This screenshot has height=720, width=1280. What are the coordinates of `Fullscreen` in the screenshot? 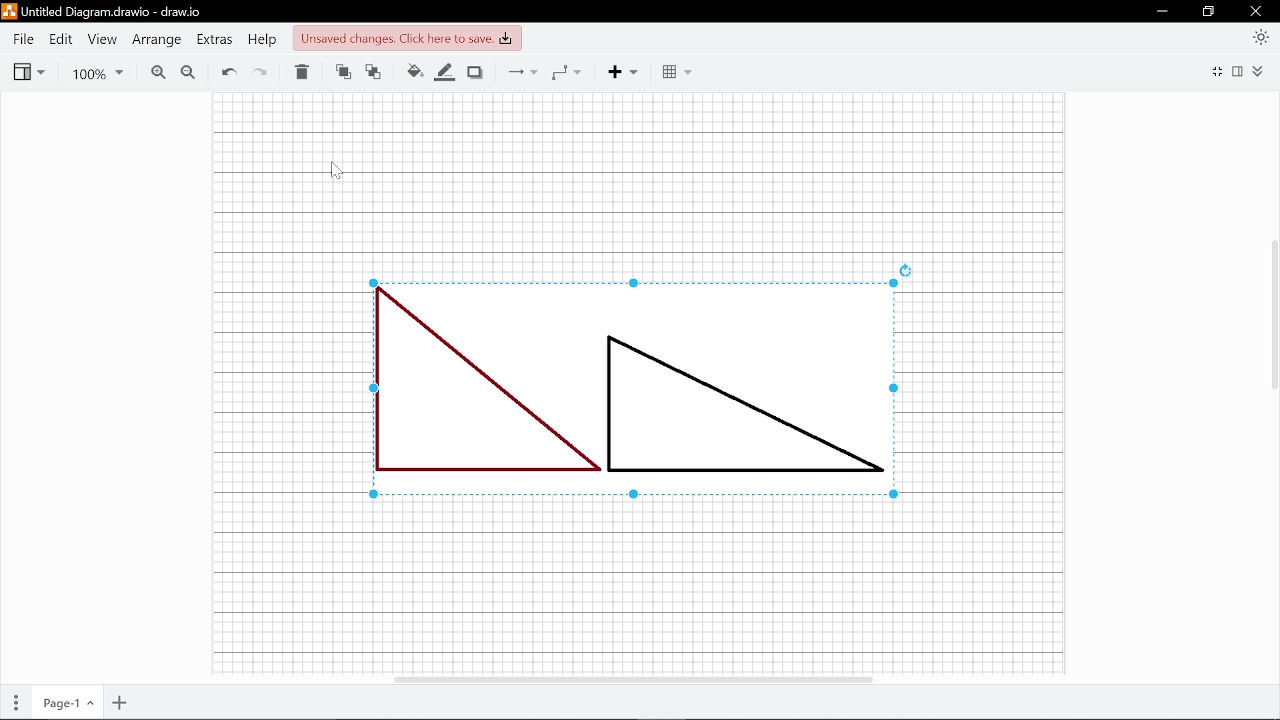 It's located at (1218, 73).